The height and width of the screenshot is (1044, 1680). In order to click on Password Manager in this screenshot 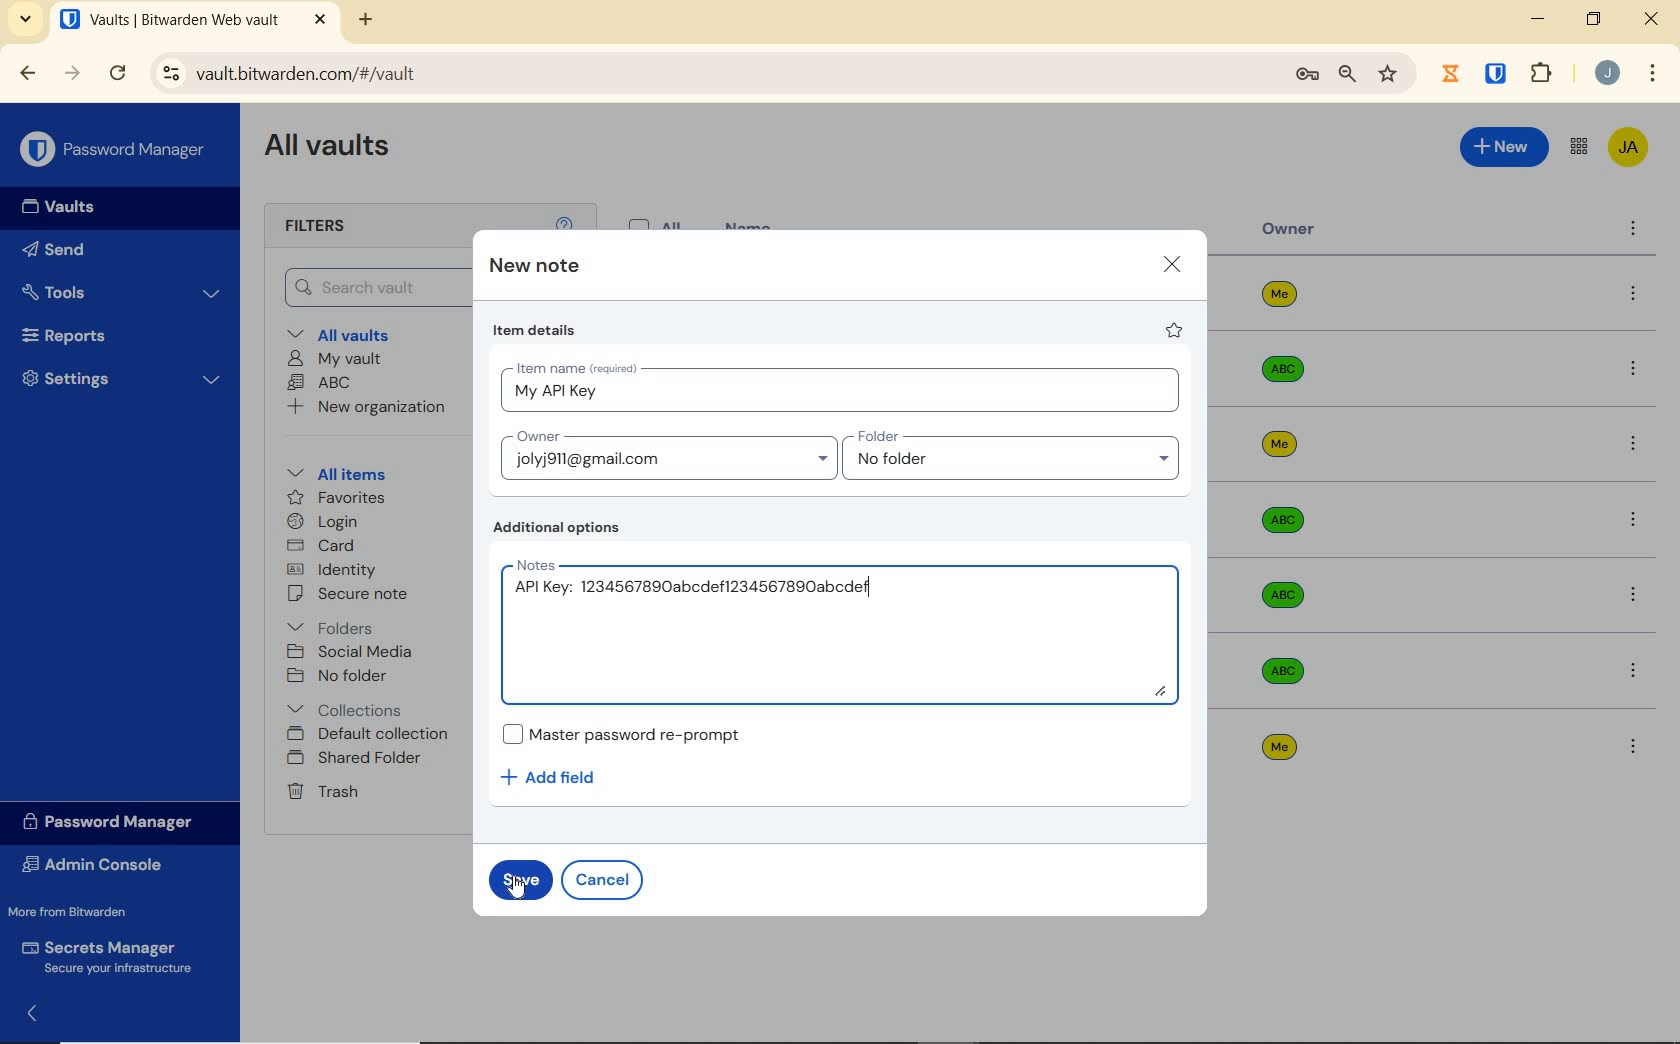, I will do `click(114, 821)`.